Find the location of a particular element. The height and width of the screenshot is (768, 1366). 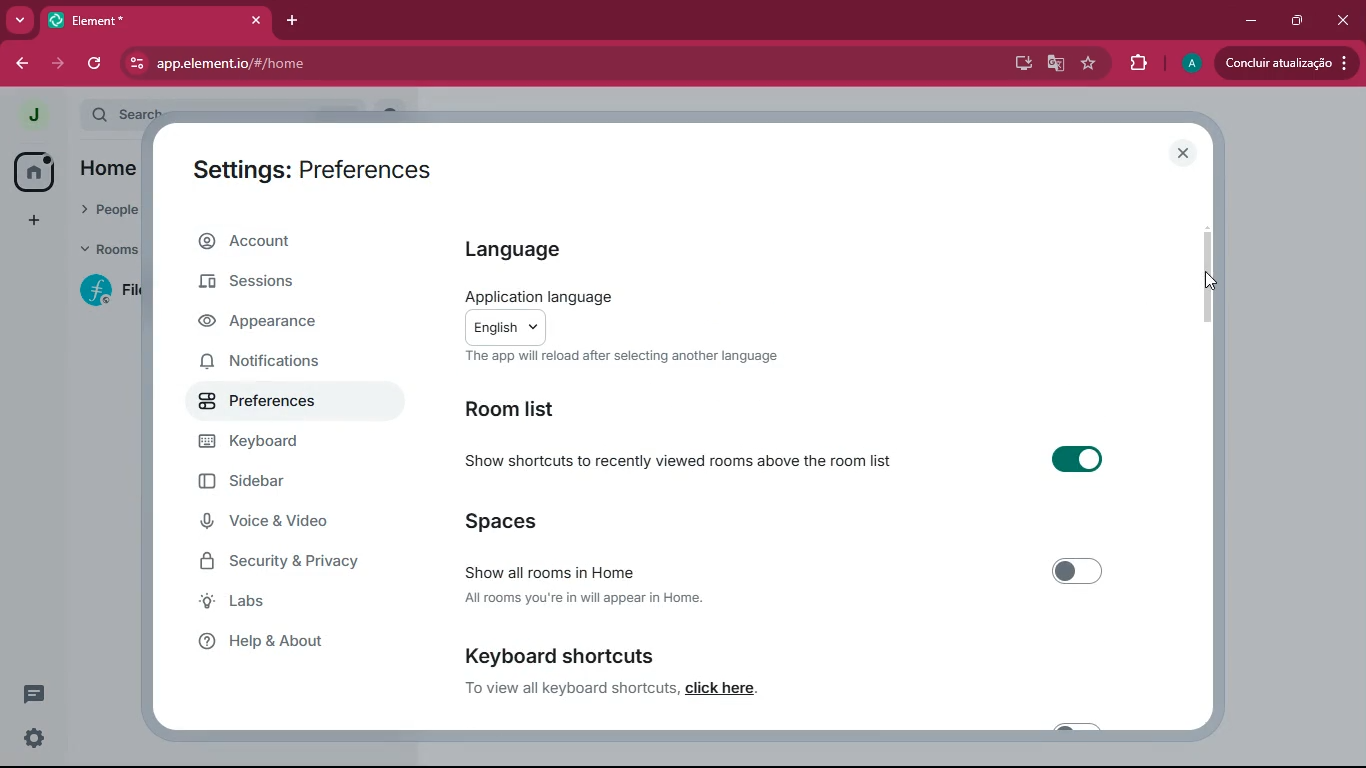

extensions is located at coordinates (1137, 63).